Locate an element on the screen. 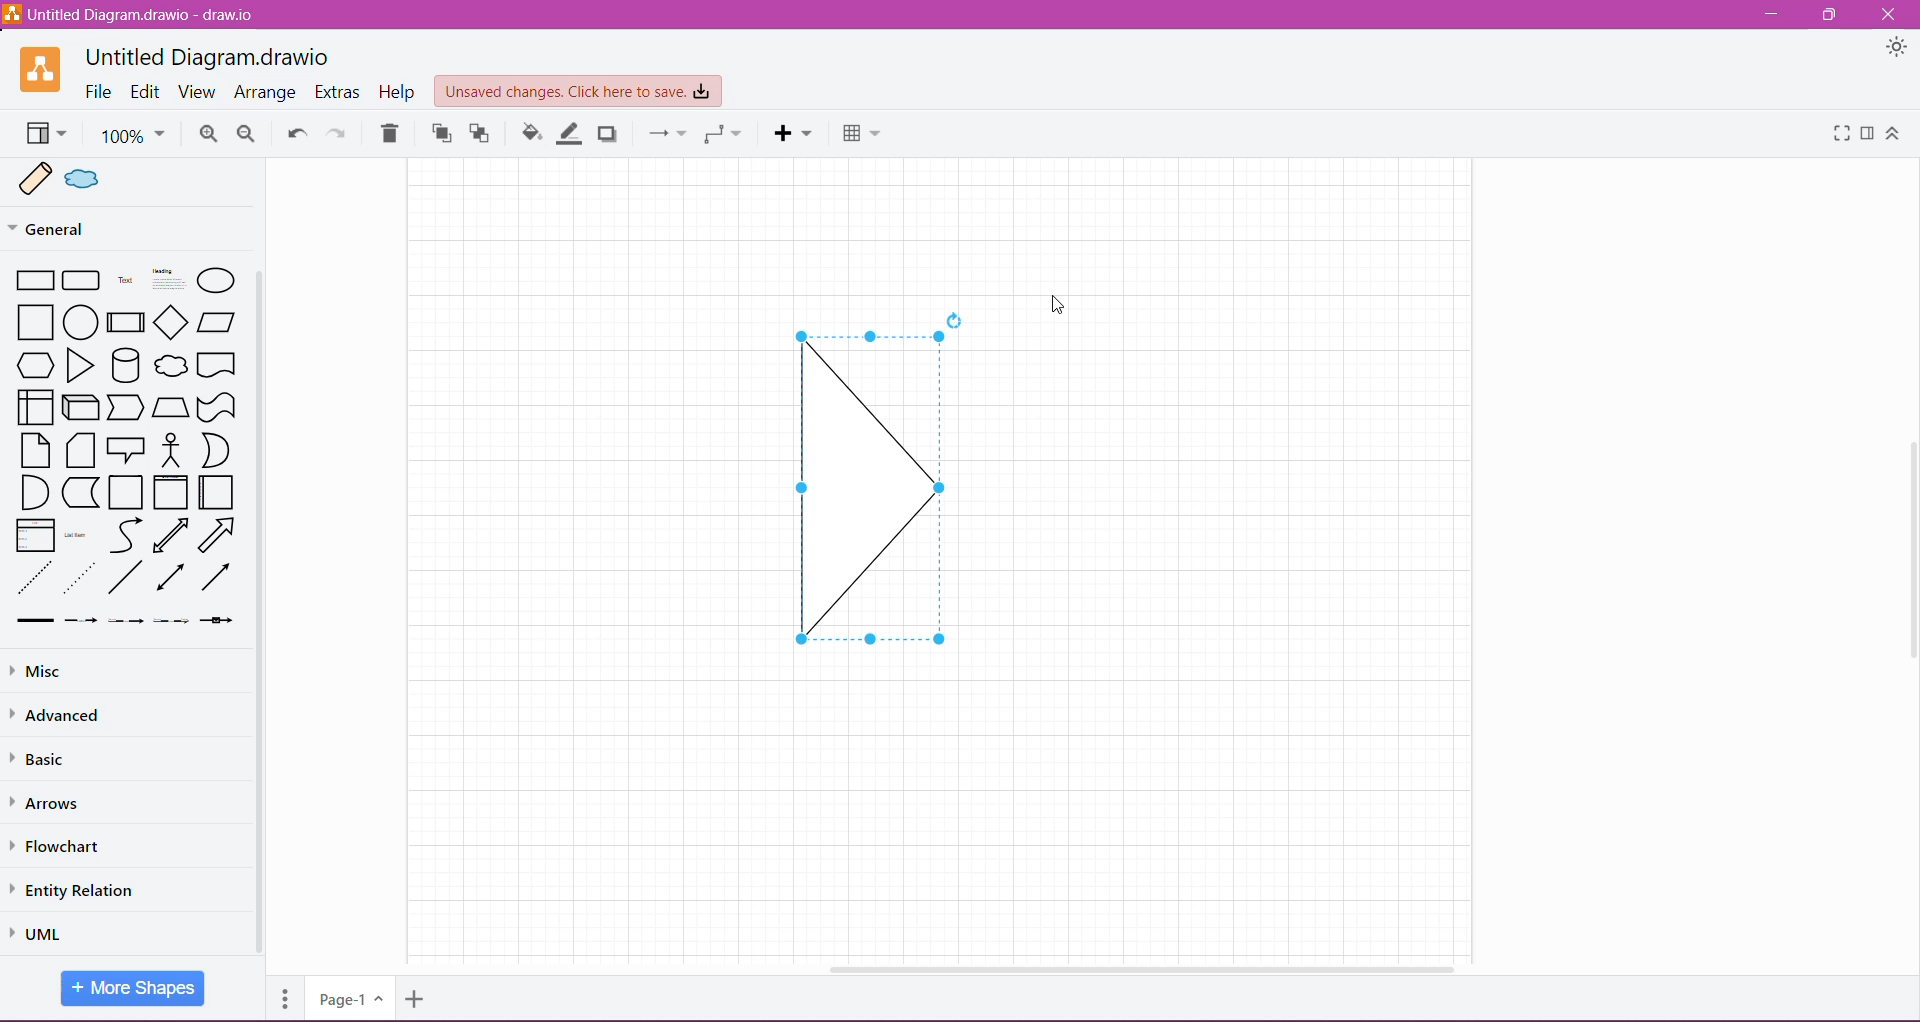  Connectors is located at coordinates (667, 133).